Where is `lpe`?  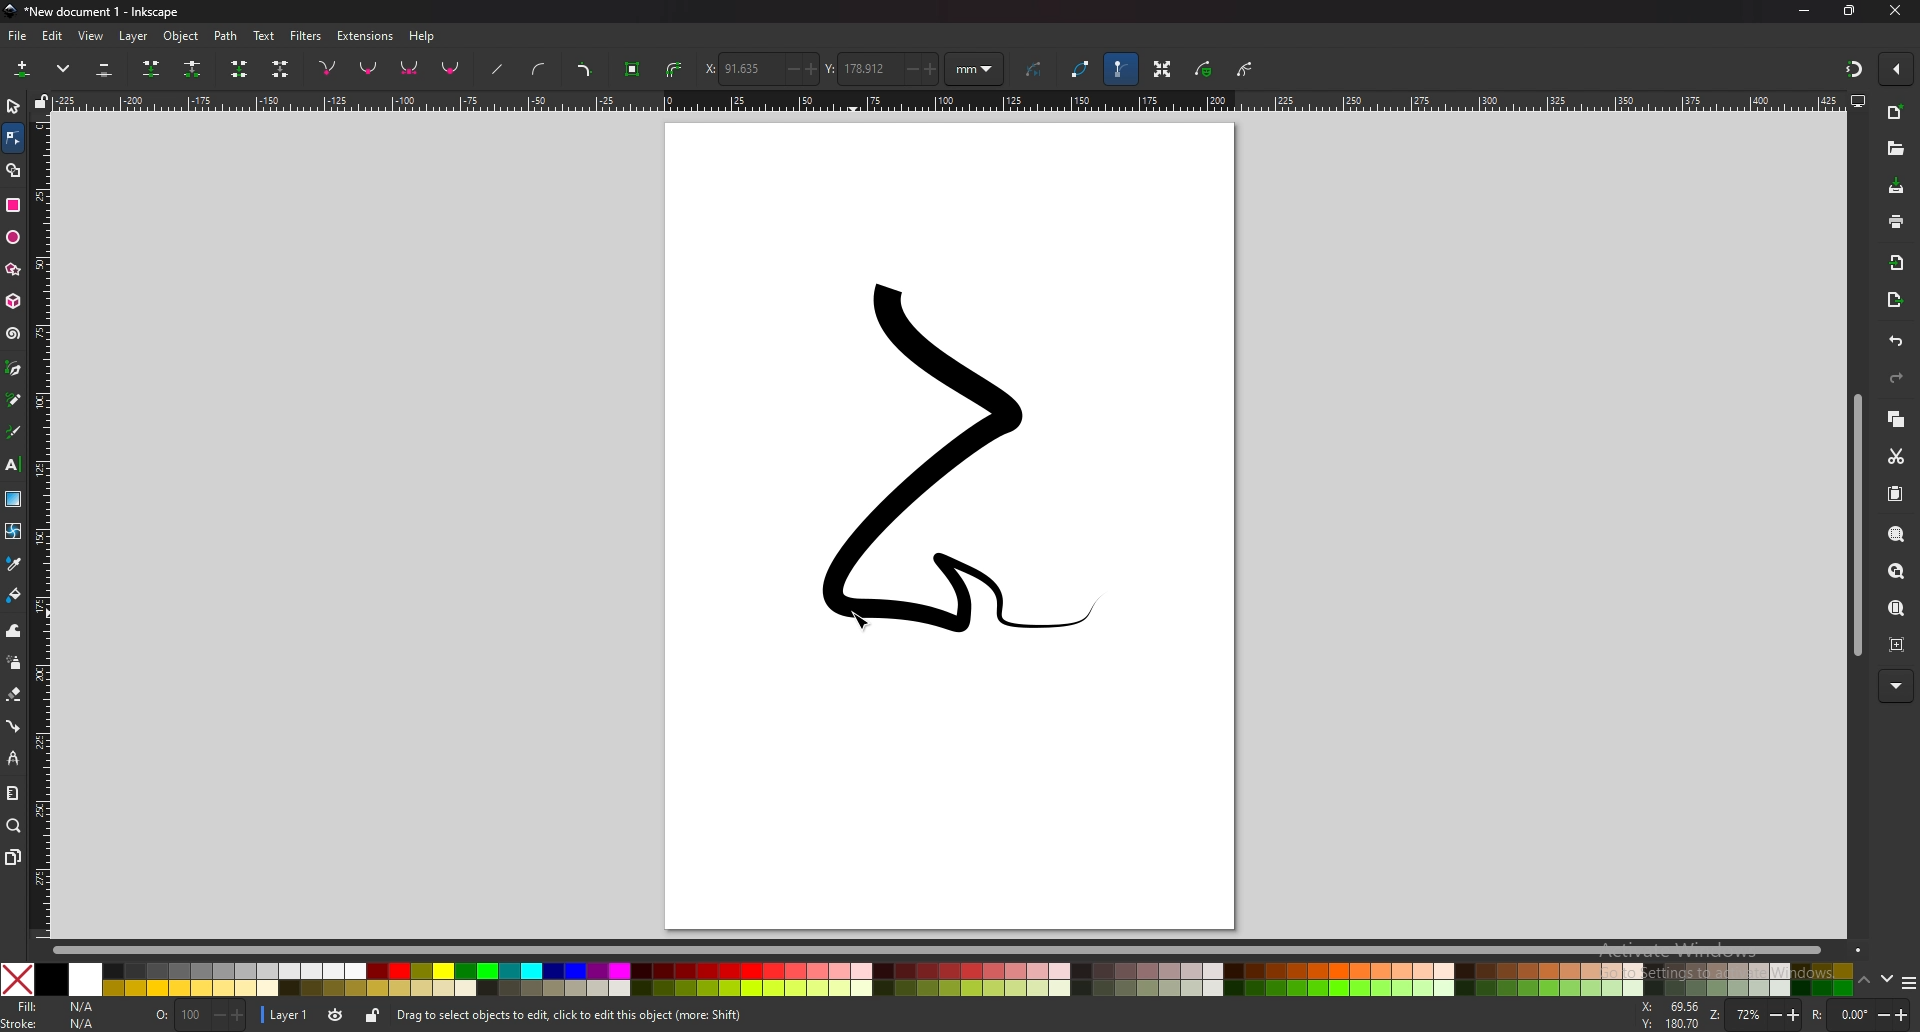 lpe is located at coordinates (13, 759).